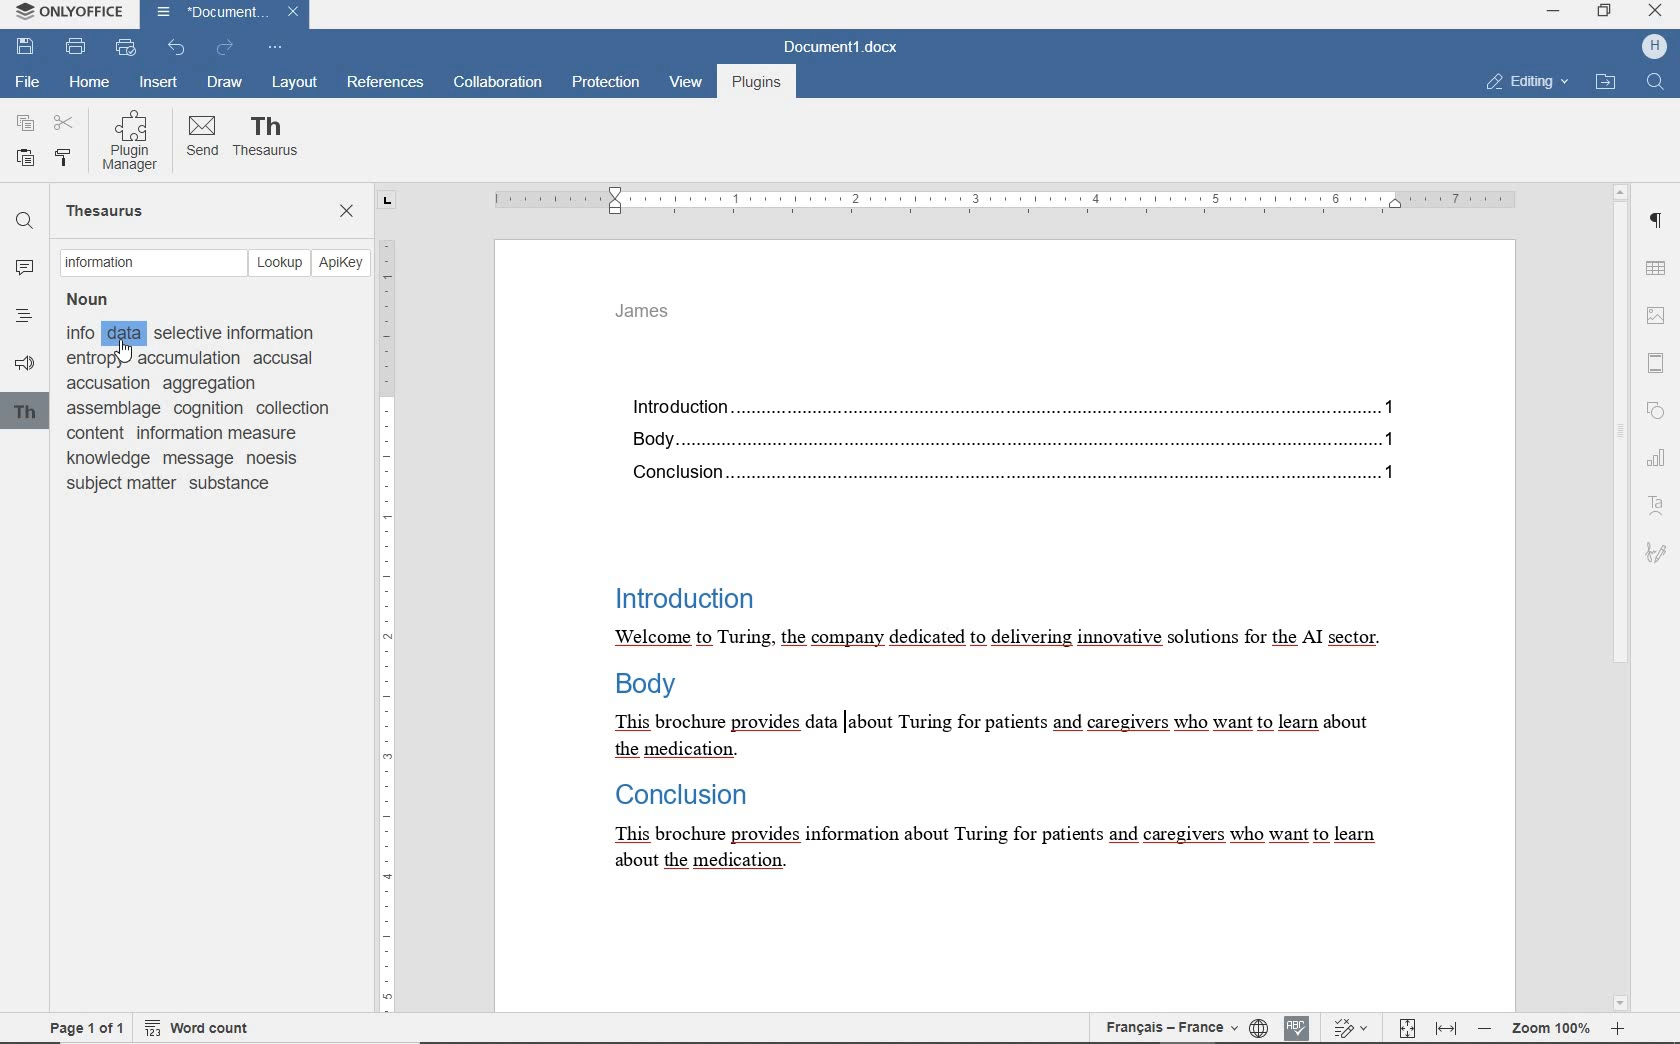 Image resolution: width=1680 pixels, height=1044 pixels. I want to click on PLUGINS, so click(755, 84).